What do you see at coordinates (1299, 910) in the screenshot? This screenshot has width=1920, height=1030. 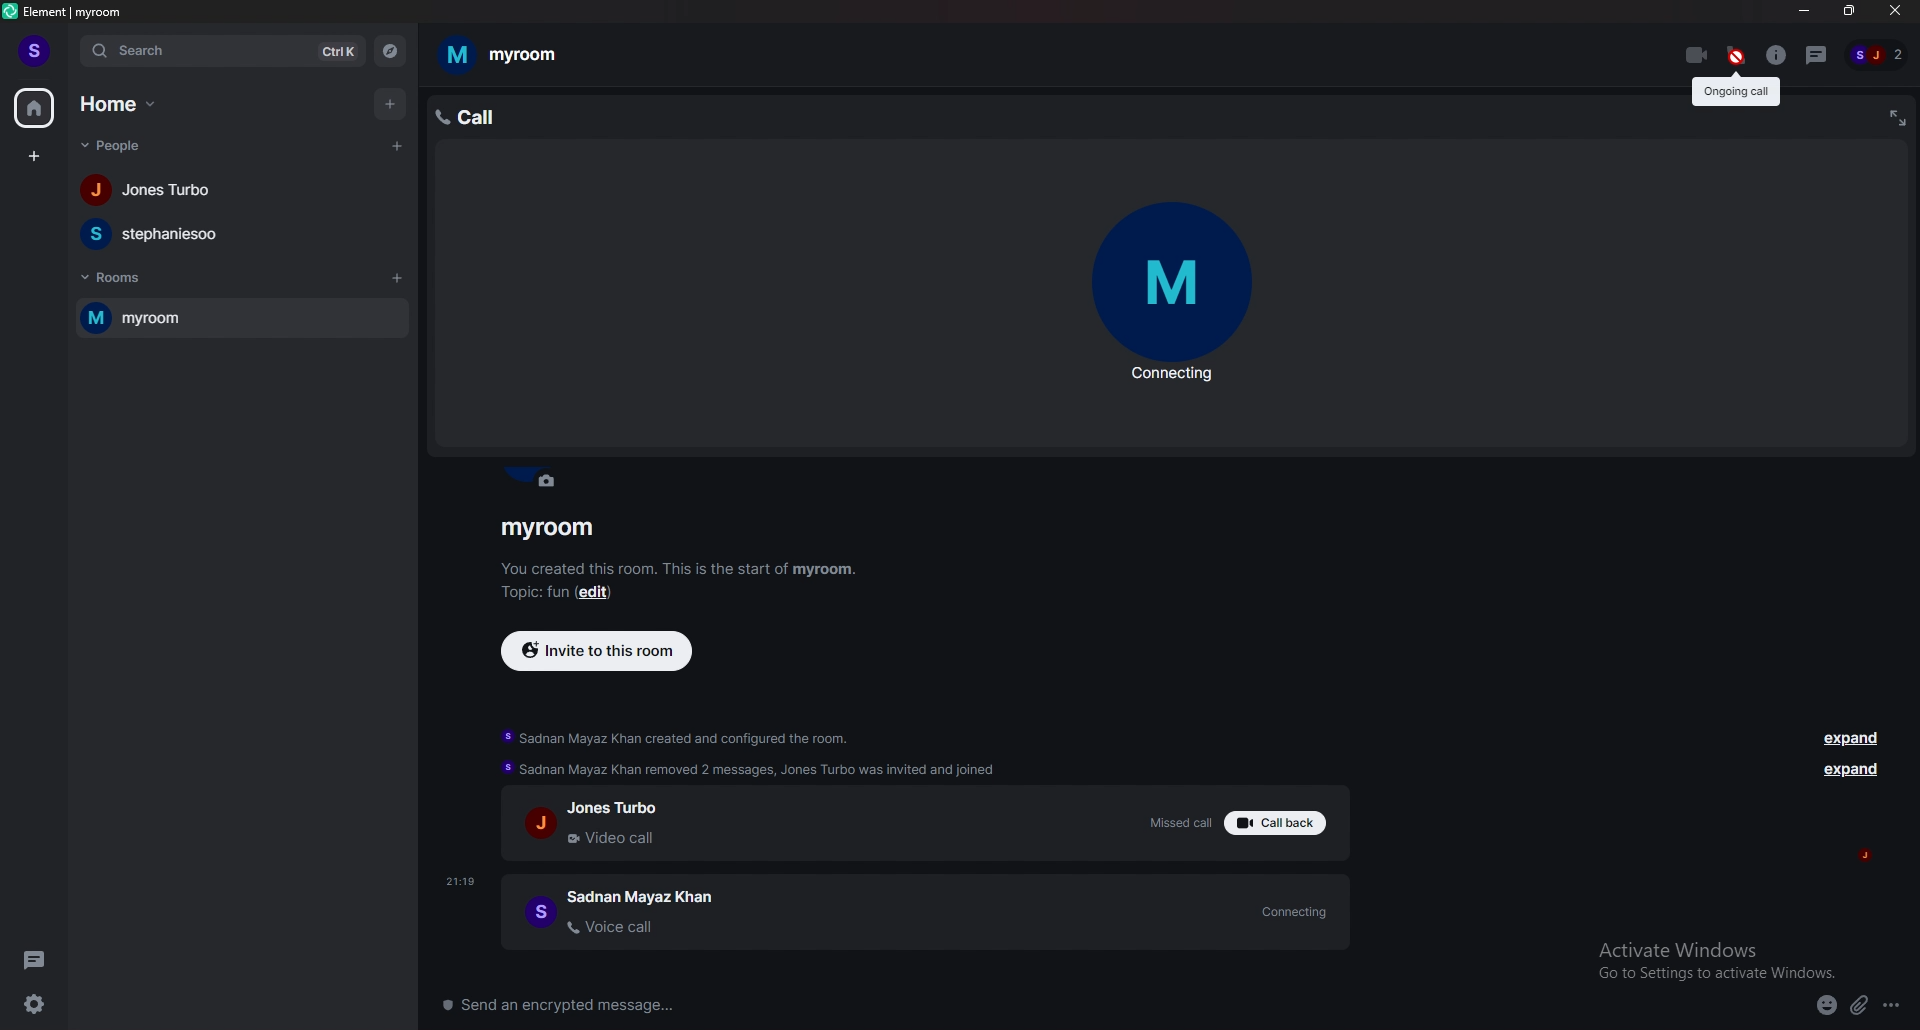 I see `Connecting` at bounding box center [1299, 910].